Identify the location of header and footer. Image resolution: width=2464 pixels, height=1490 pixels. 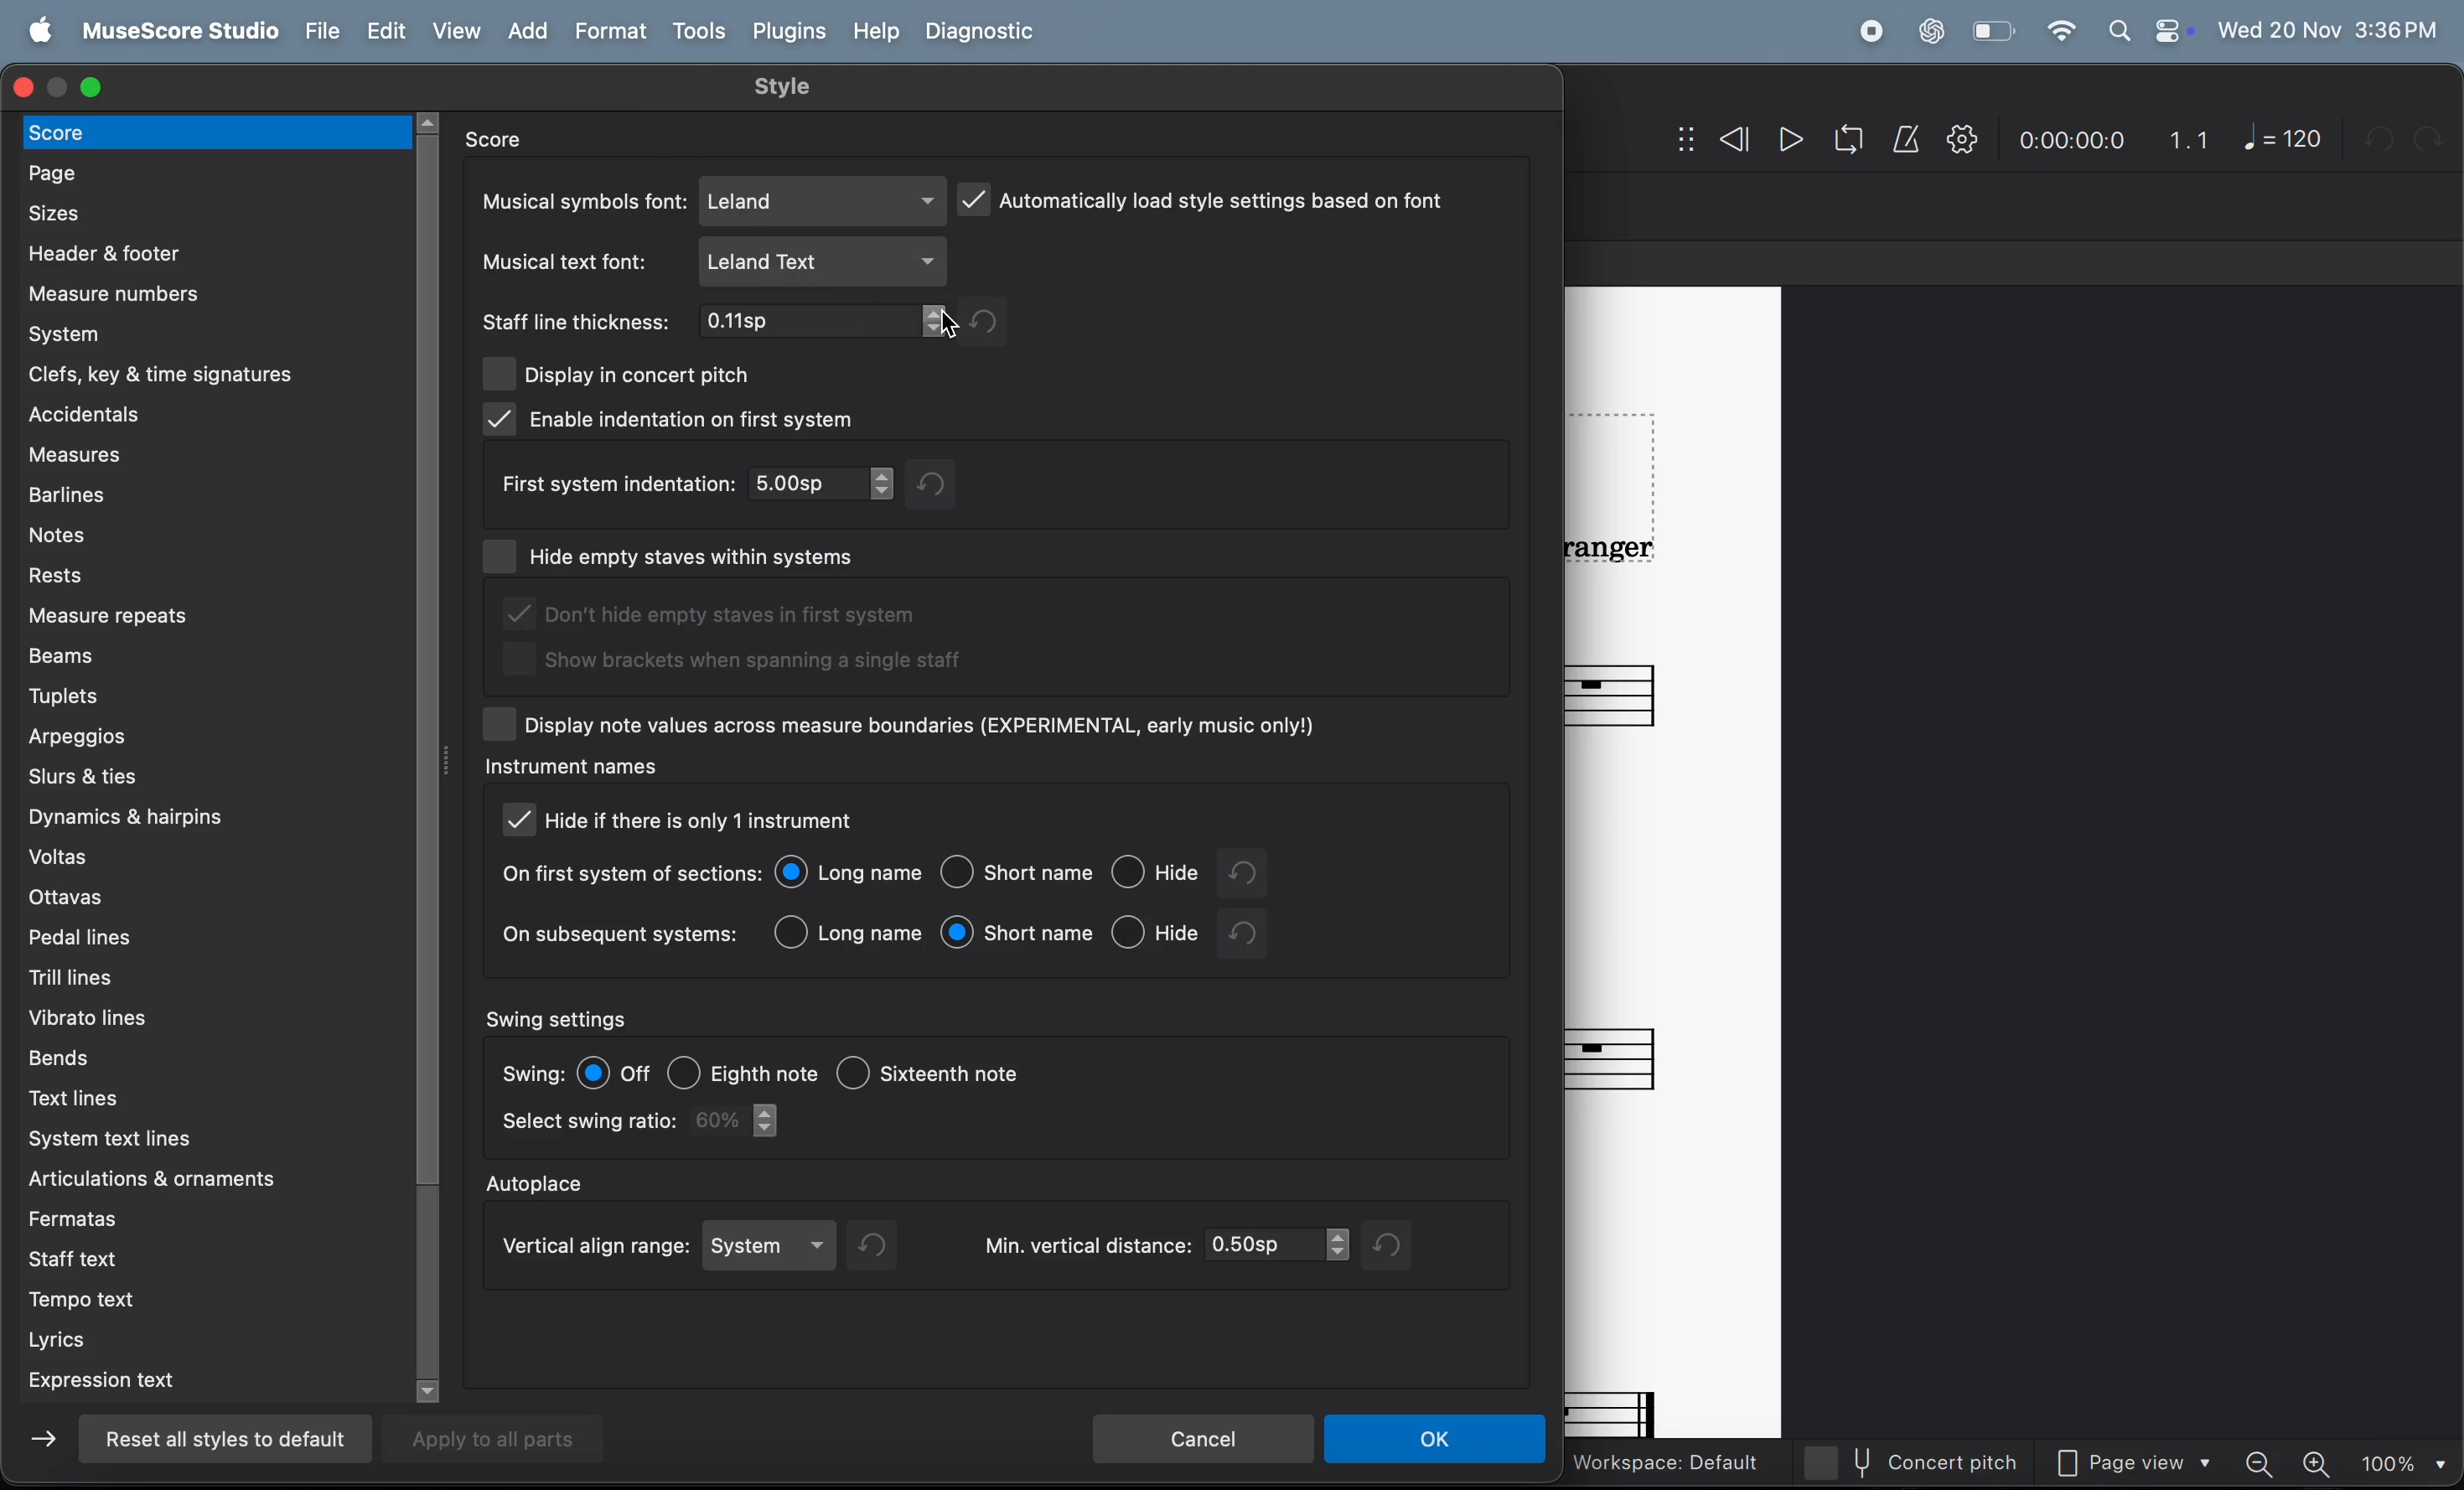
(202, 252).